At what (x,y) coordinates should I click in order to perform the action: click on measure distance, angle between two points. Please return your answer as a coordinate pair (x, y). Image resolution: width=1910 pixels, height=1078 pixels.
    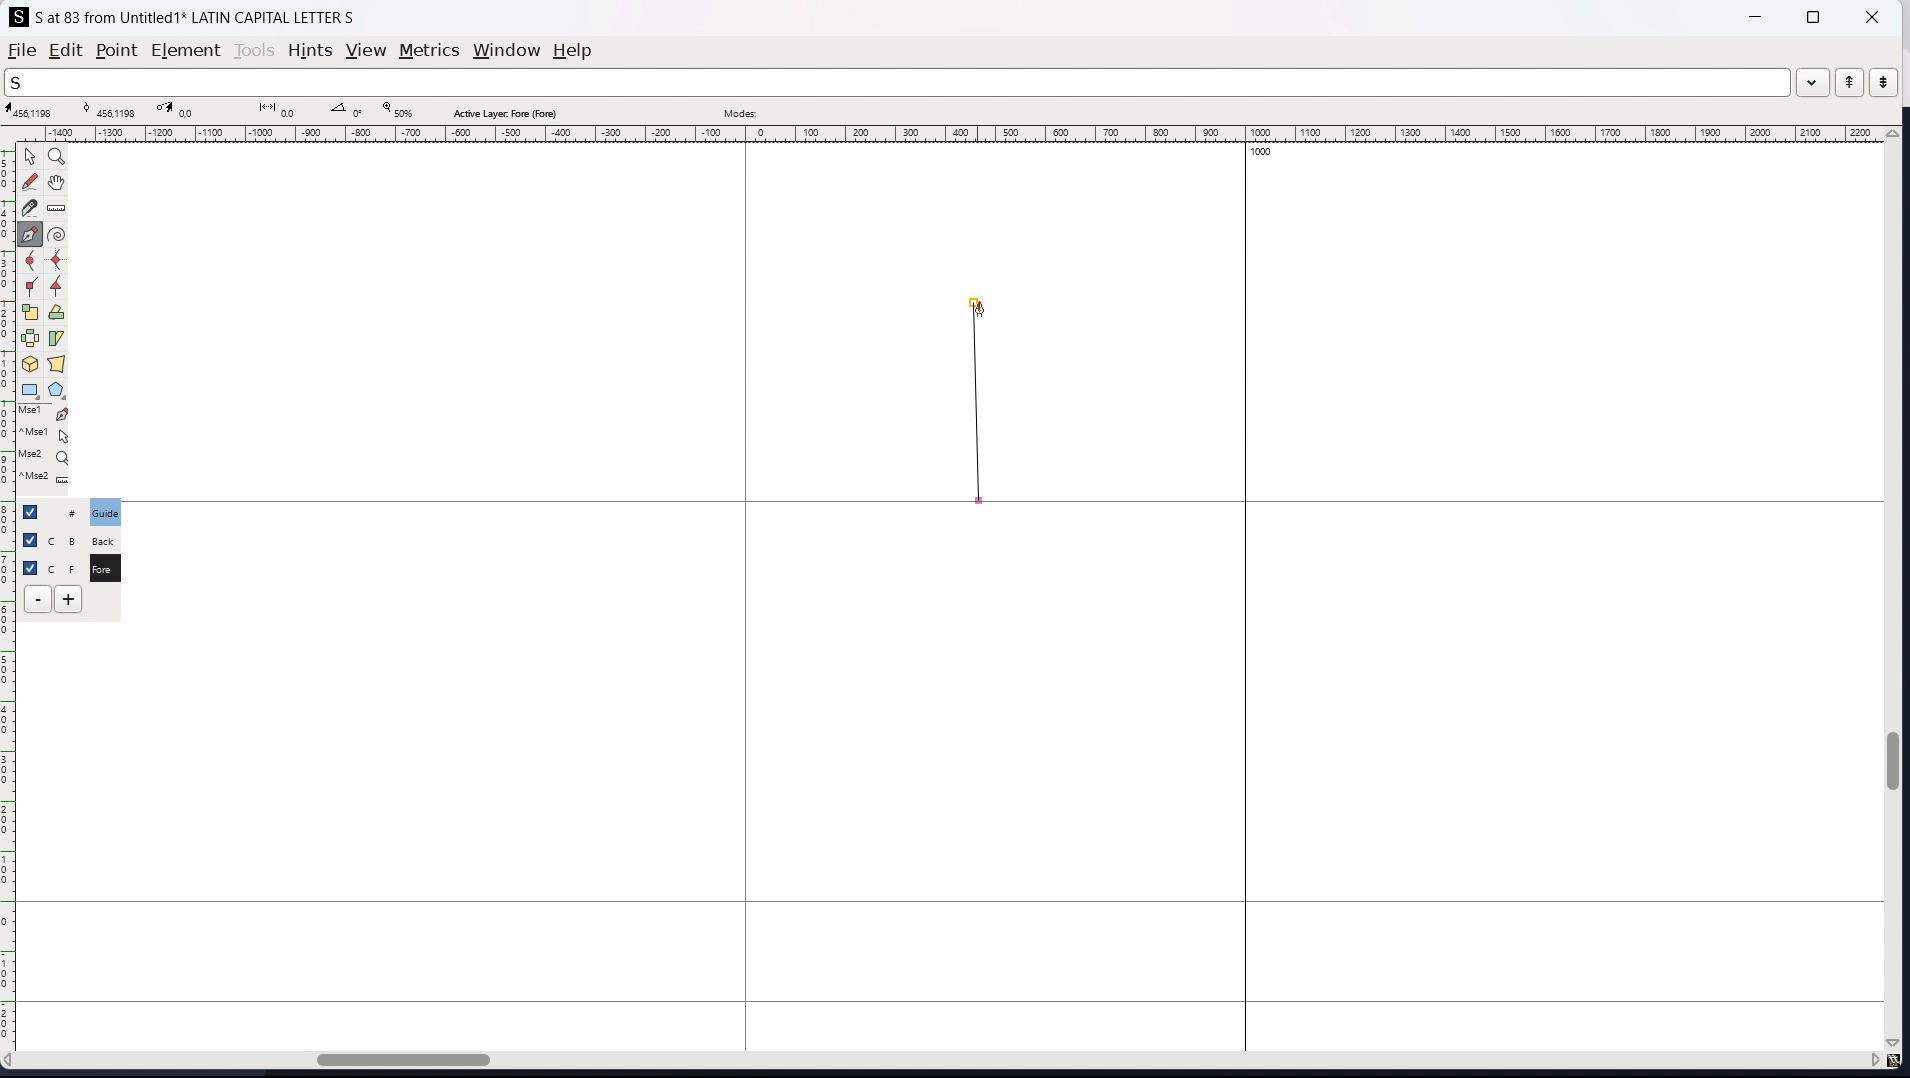
    Looking at the image, I should click on (57, 209).